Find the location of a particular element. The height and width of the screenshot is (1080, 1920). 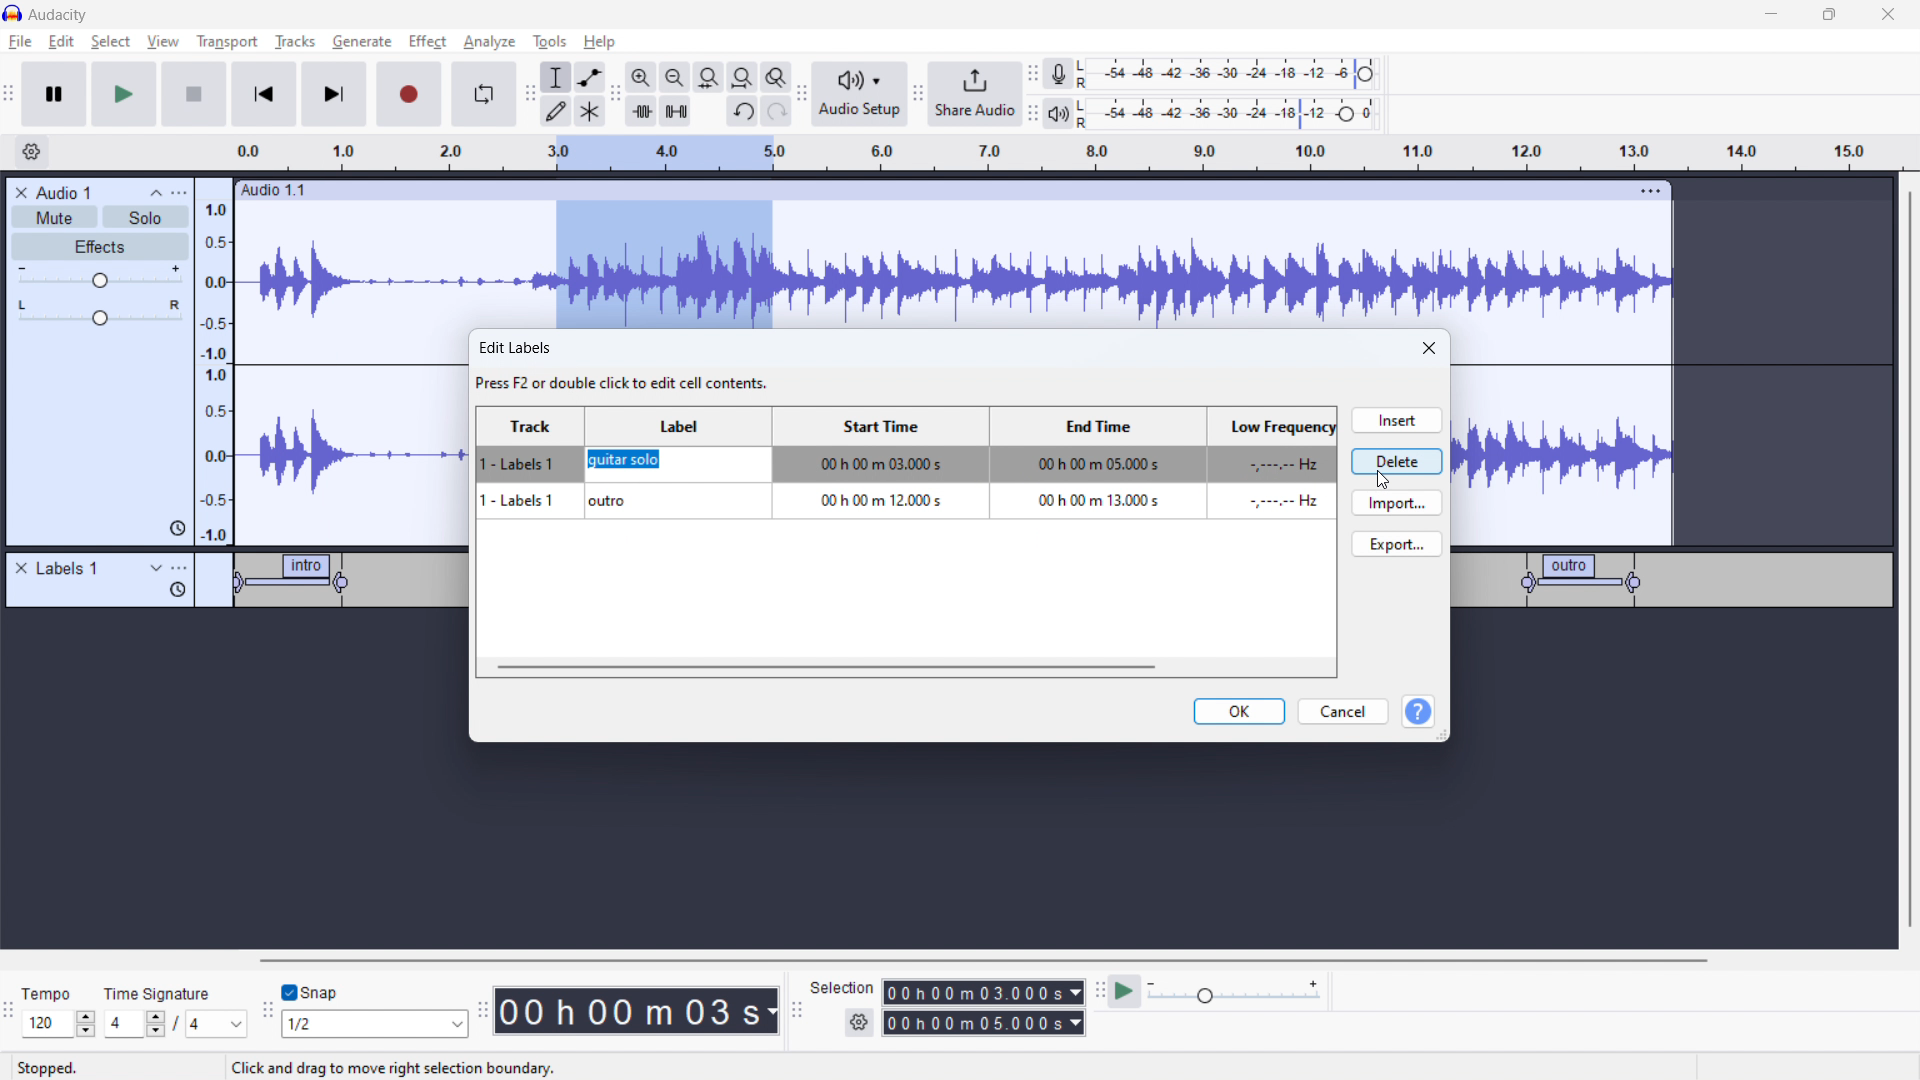

analyze is located at coordinates (487, 43).